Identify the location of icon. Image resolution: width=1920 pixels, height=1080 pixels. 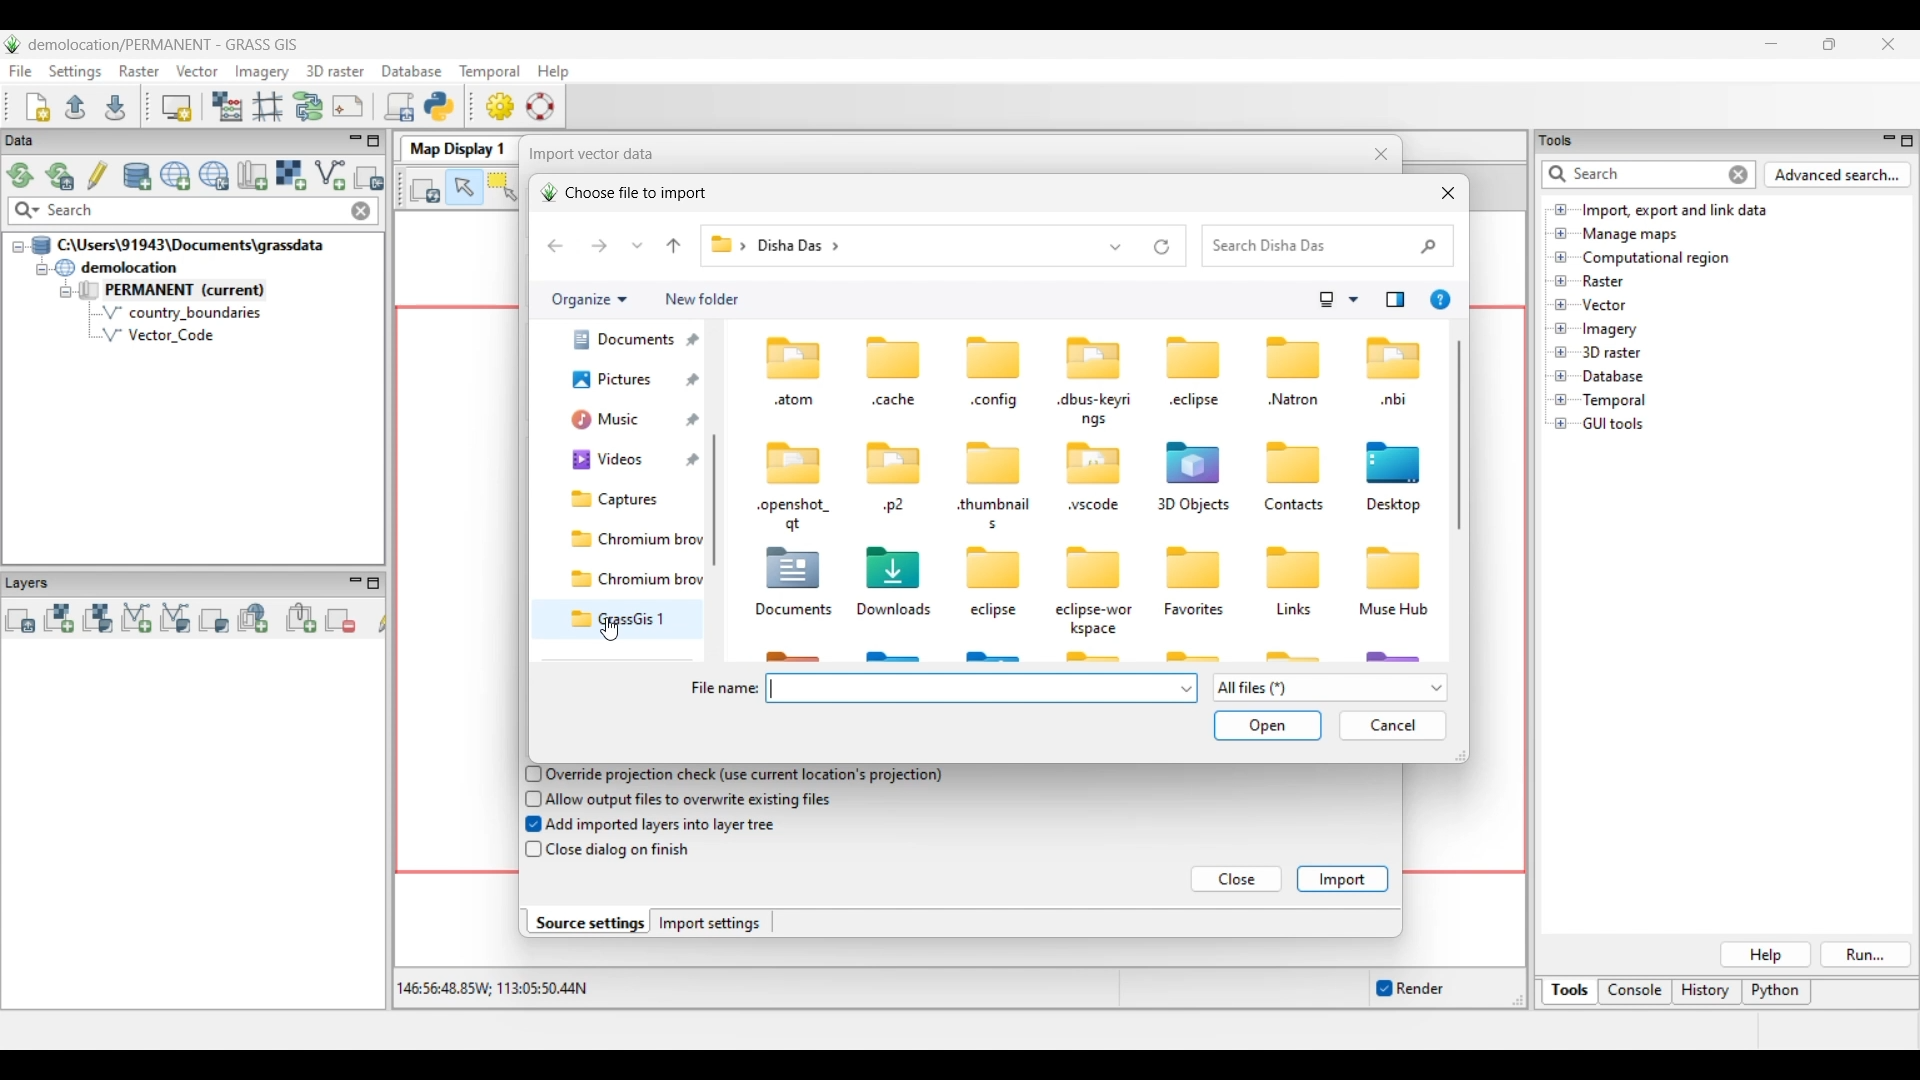
(1191, 565).